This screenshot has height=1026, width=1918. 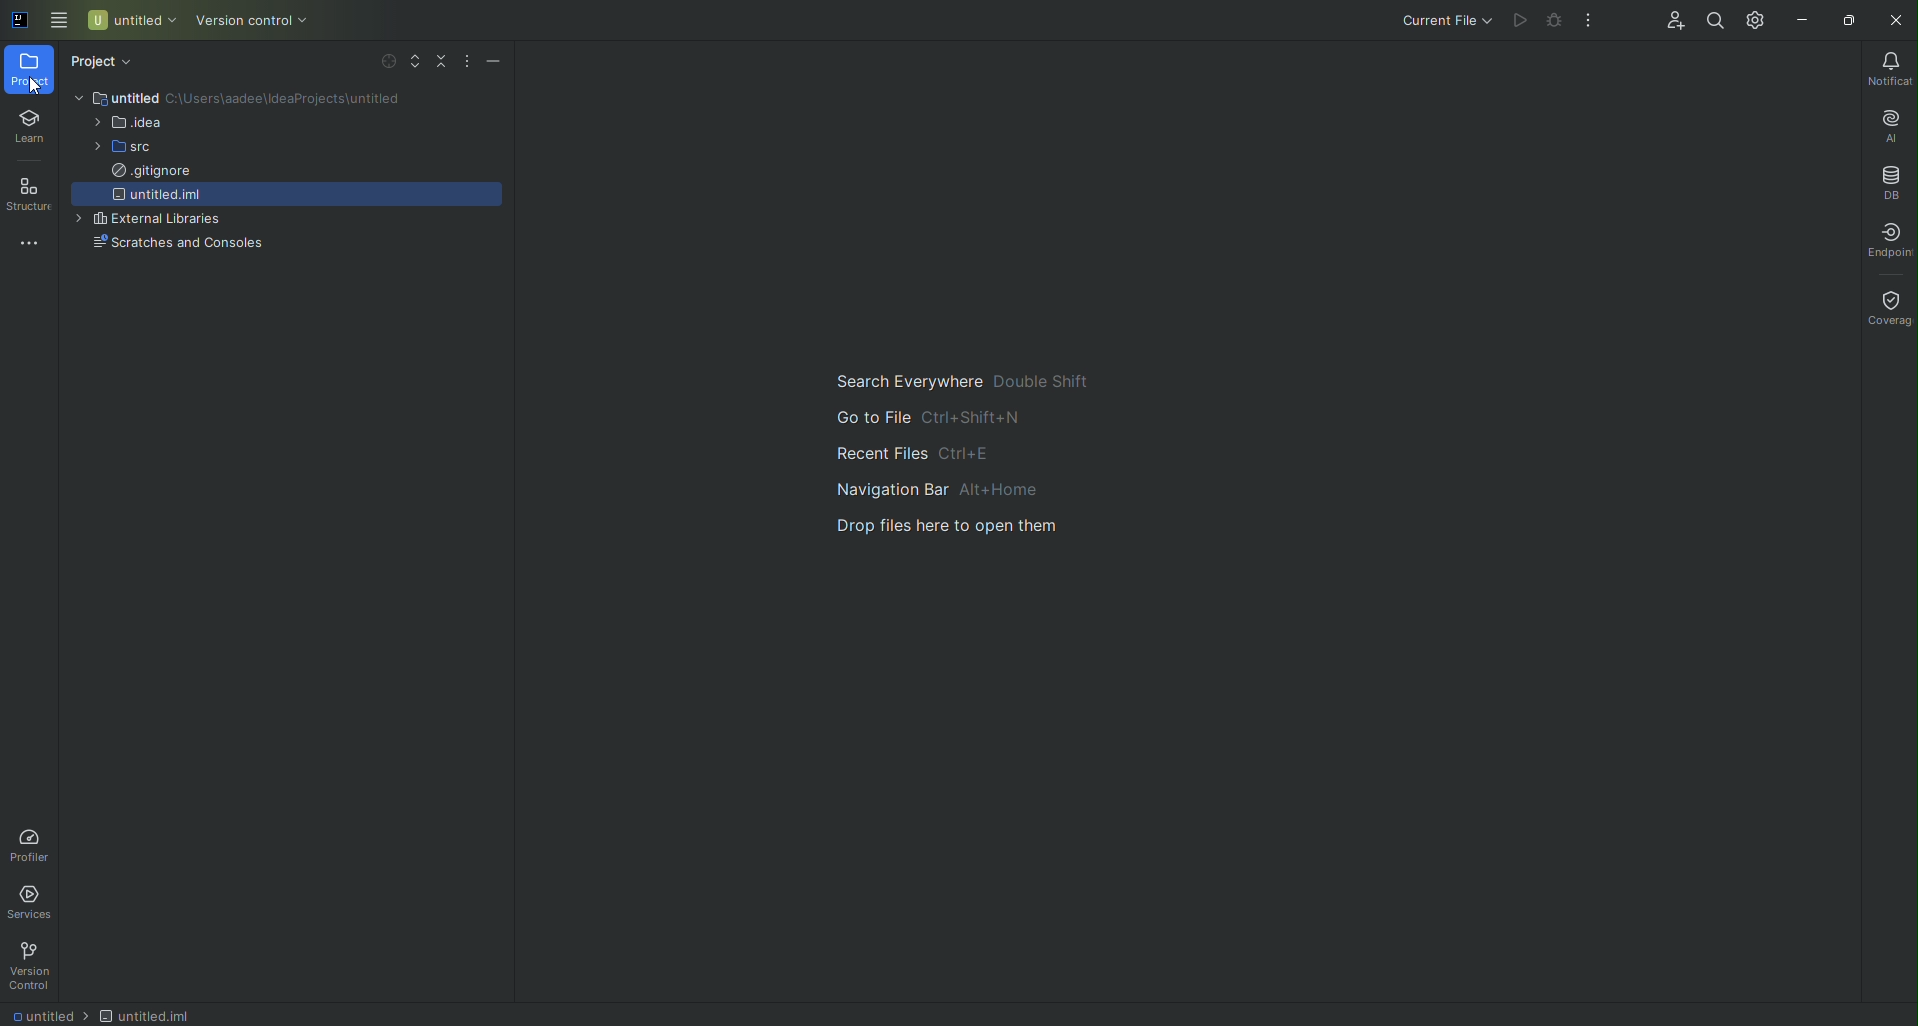 I want to click on Untitled, so click(x=148, y=1015).